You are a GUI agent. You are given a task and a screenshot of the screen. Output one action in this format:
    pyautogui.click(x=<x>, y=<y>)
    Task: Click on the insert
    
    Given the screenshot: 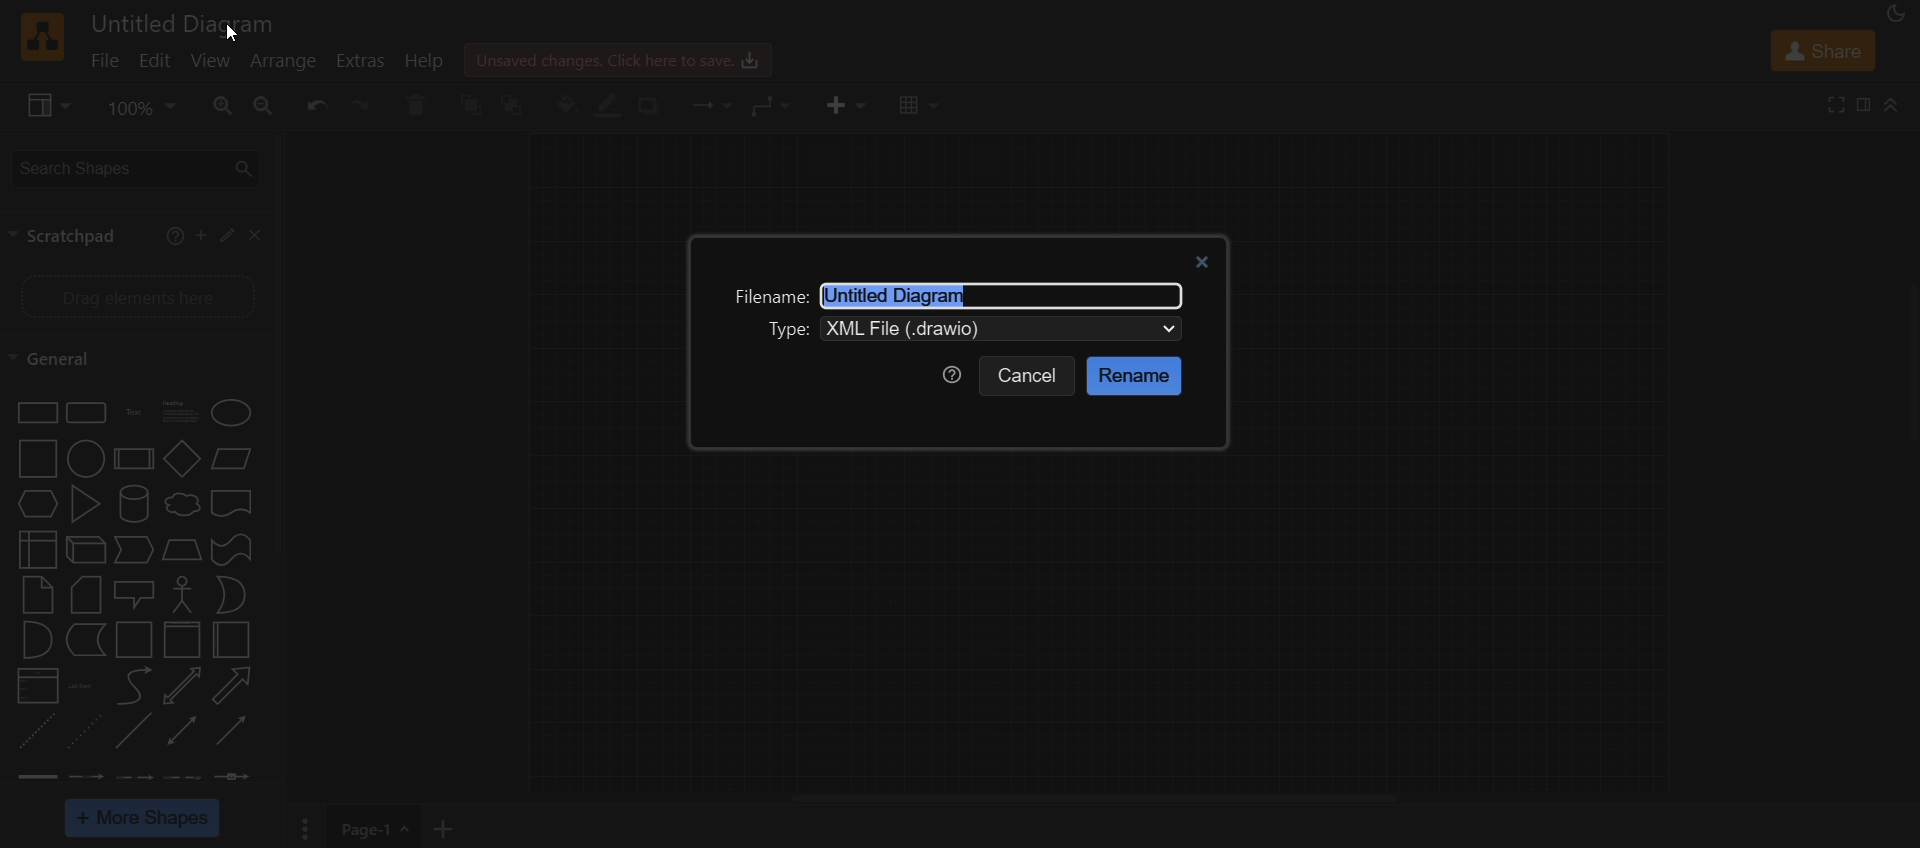 What is the action you would take?
    pyautogui.click(x=841, y=105)
    